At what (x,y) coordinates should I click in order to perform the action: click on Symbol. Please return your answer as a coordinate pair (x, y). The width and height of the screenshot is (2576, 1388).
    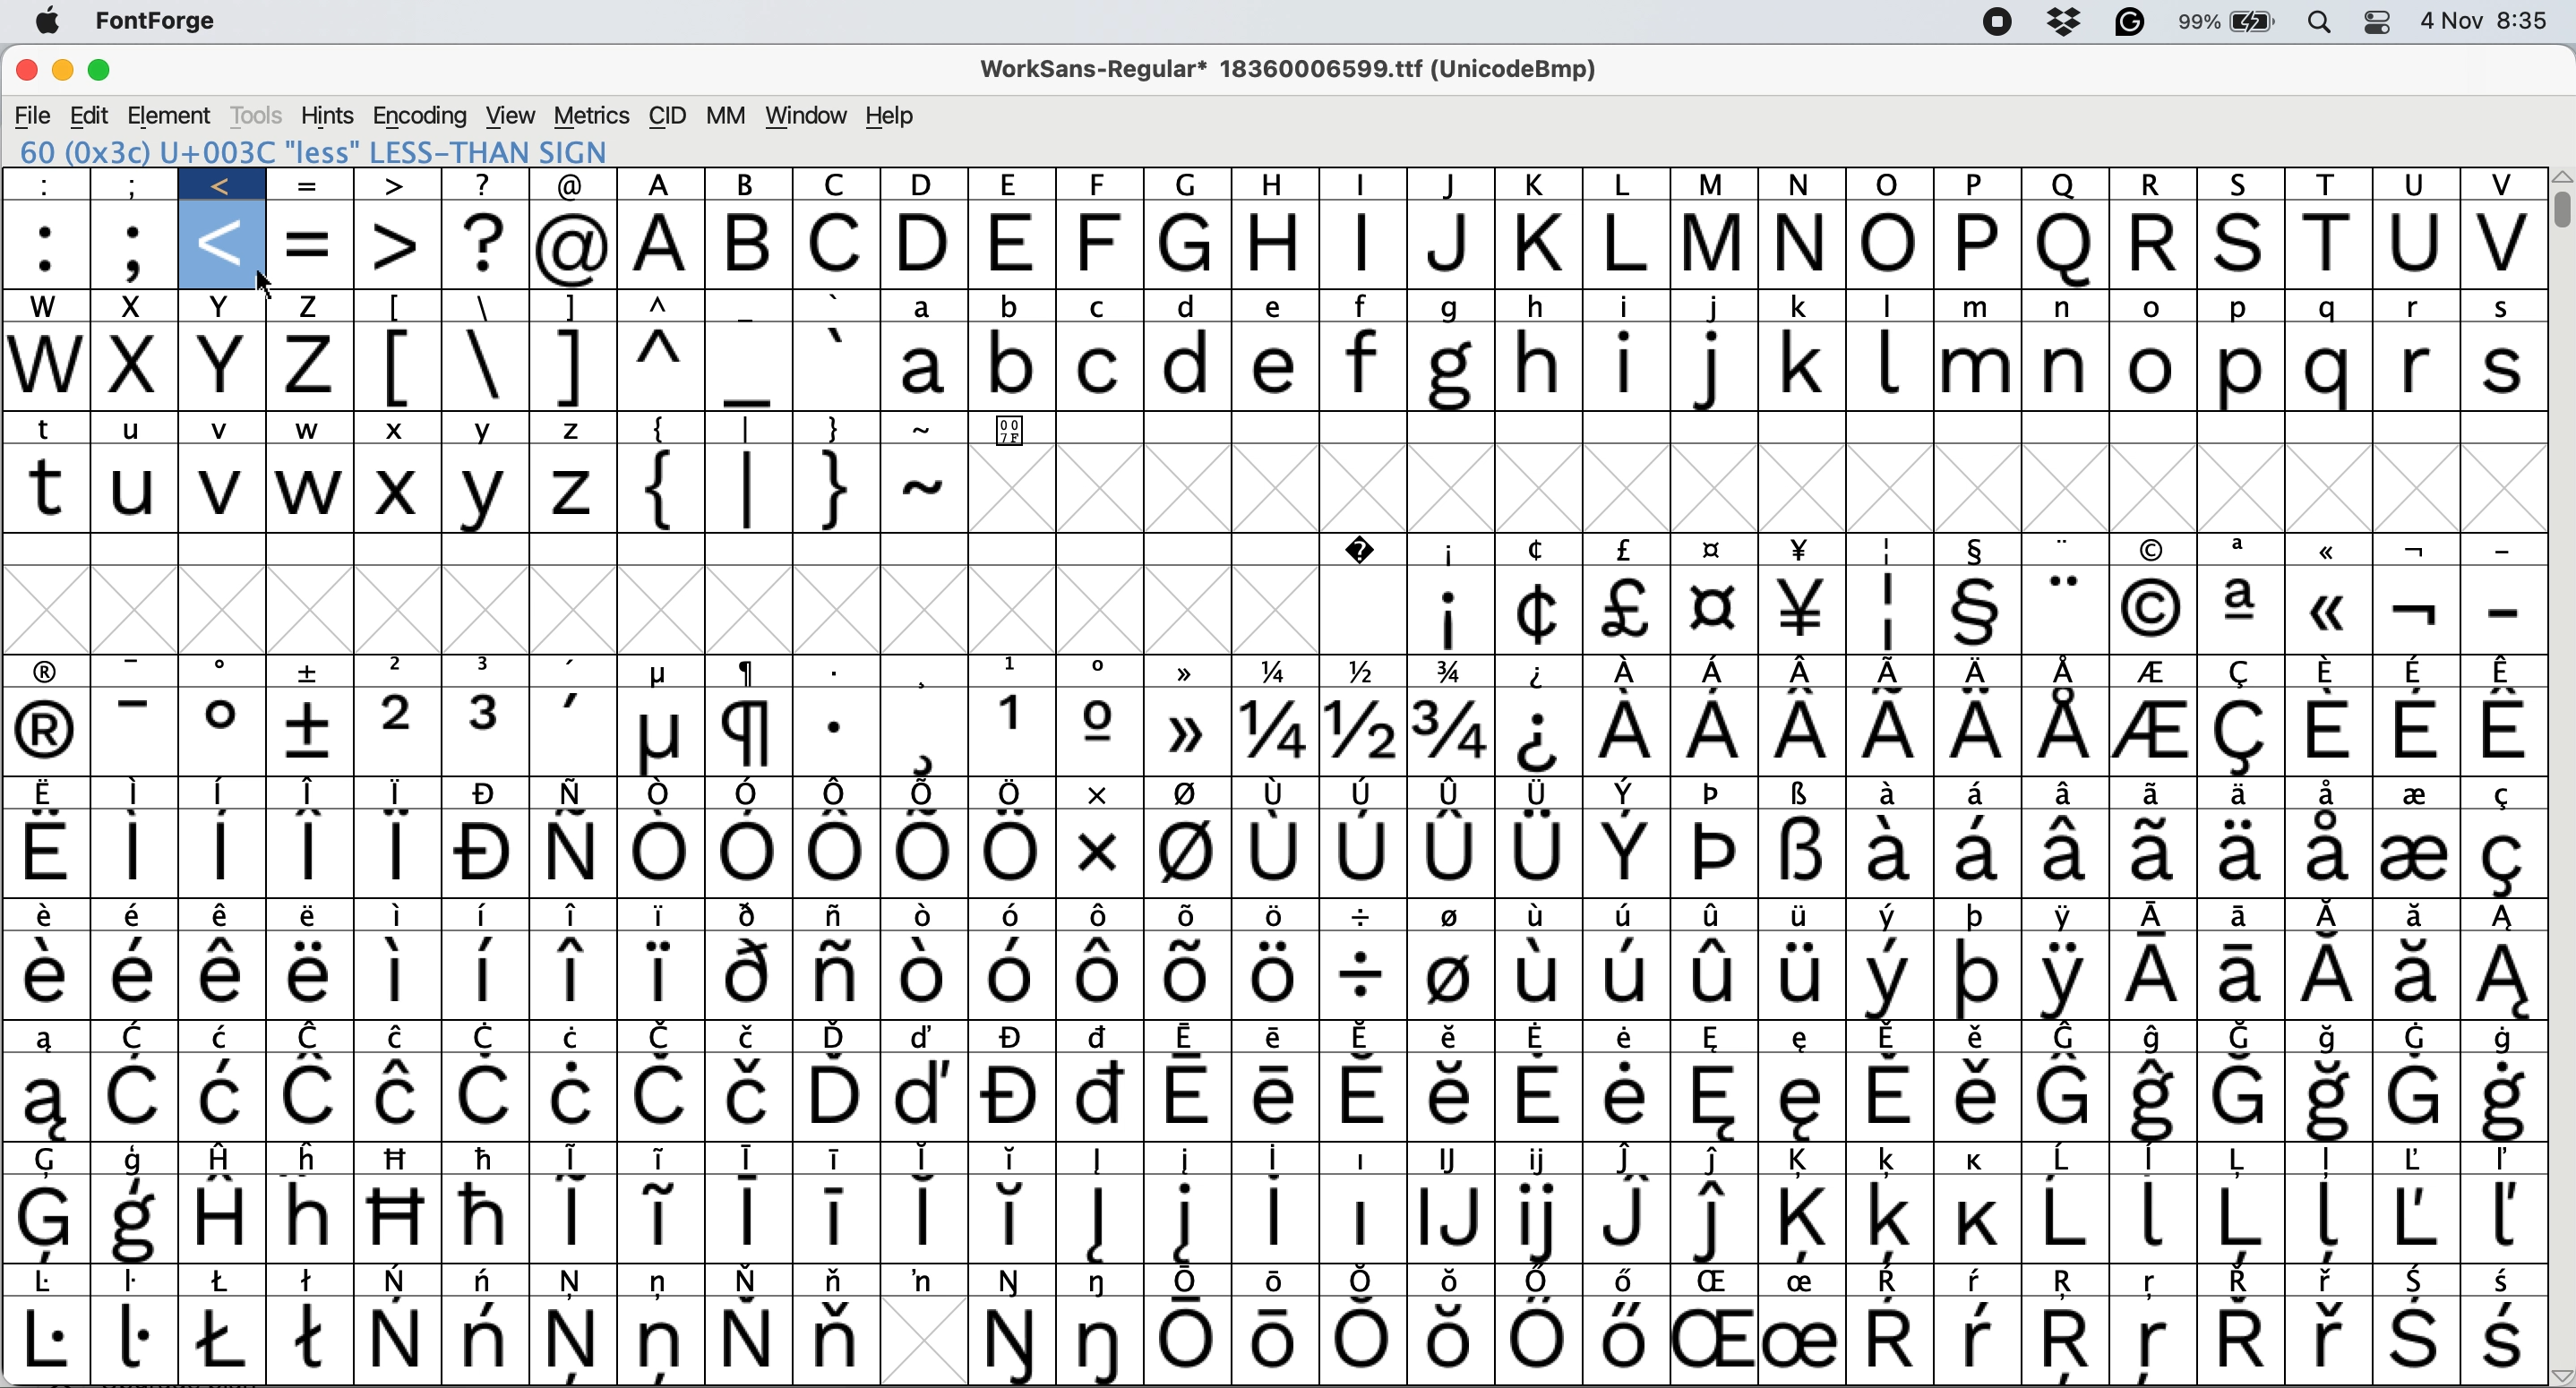
    Looking at the image, I should click on (2330, 916).